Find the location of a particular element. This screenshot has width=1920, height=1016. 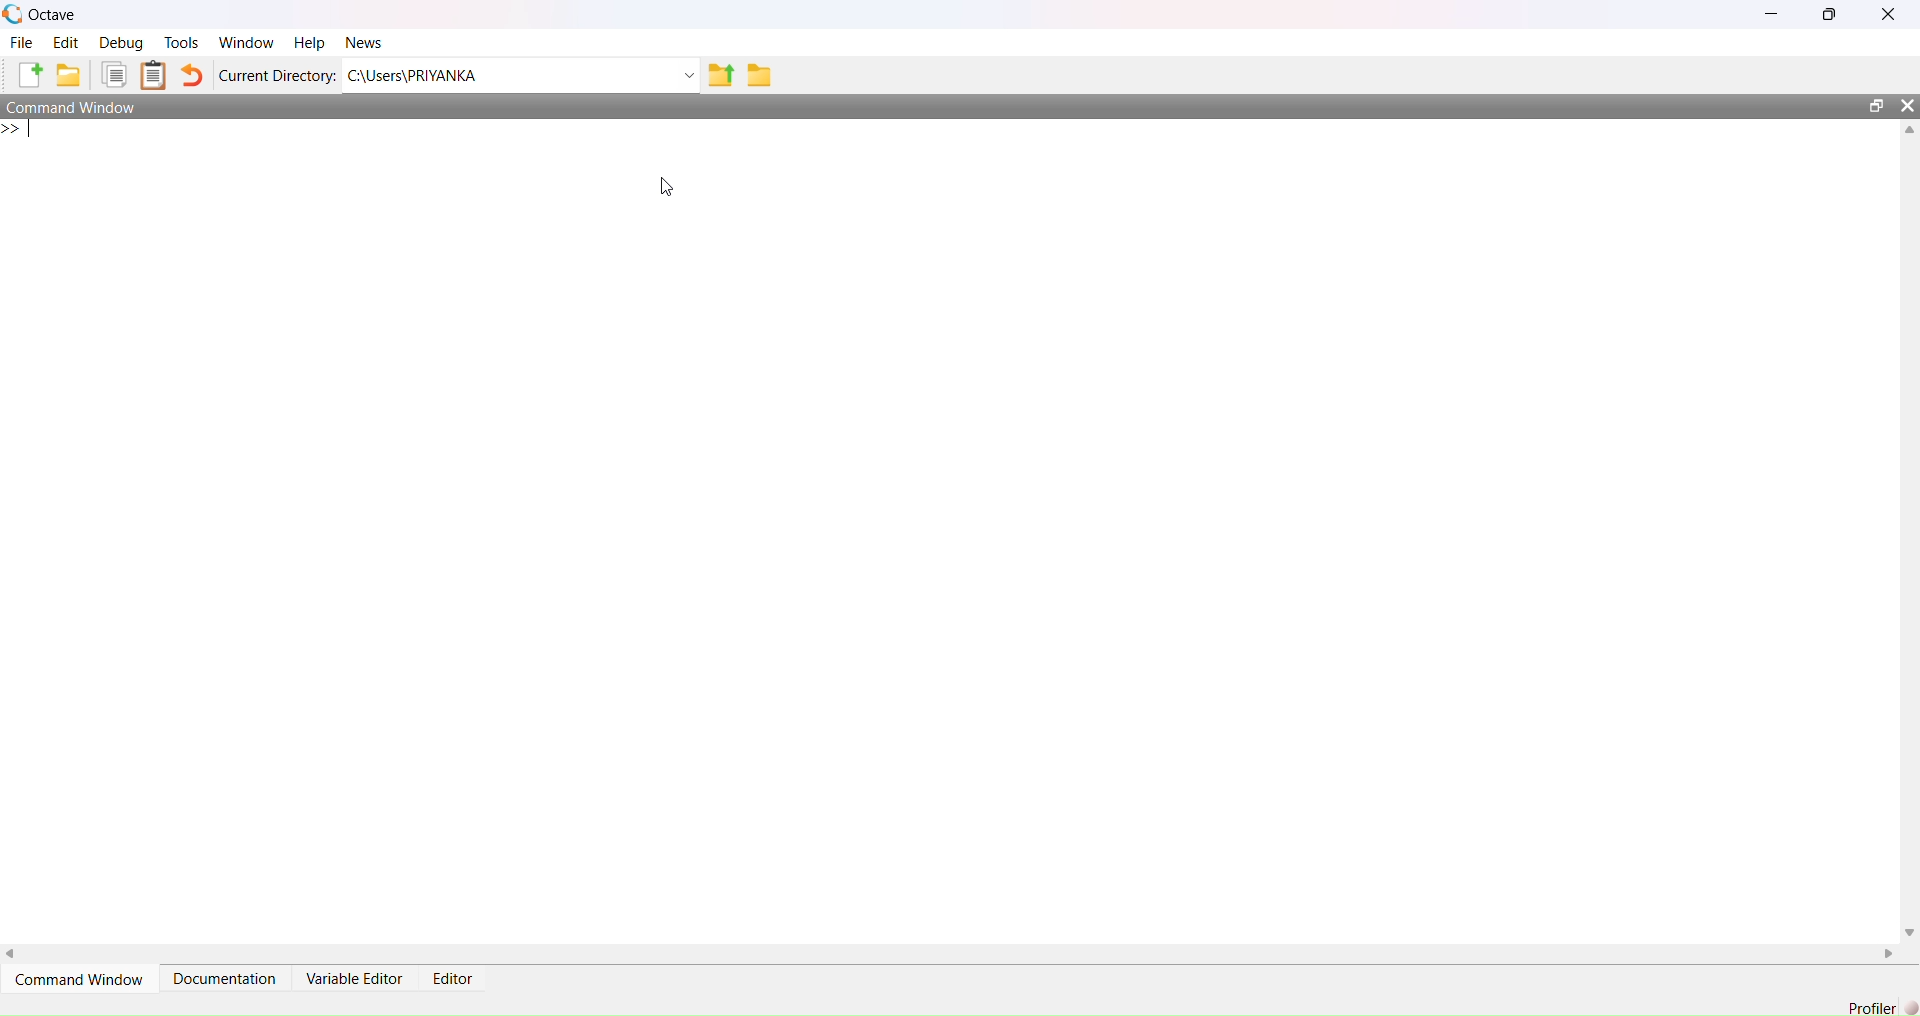

Prompt cursor is located at coordinates (37, 131).